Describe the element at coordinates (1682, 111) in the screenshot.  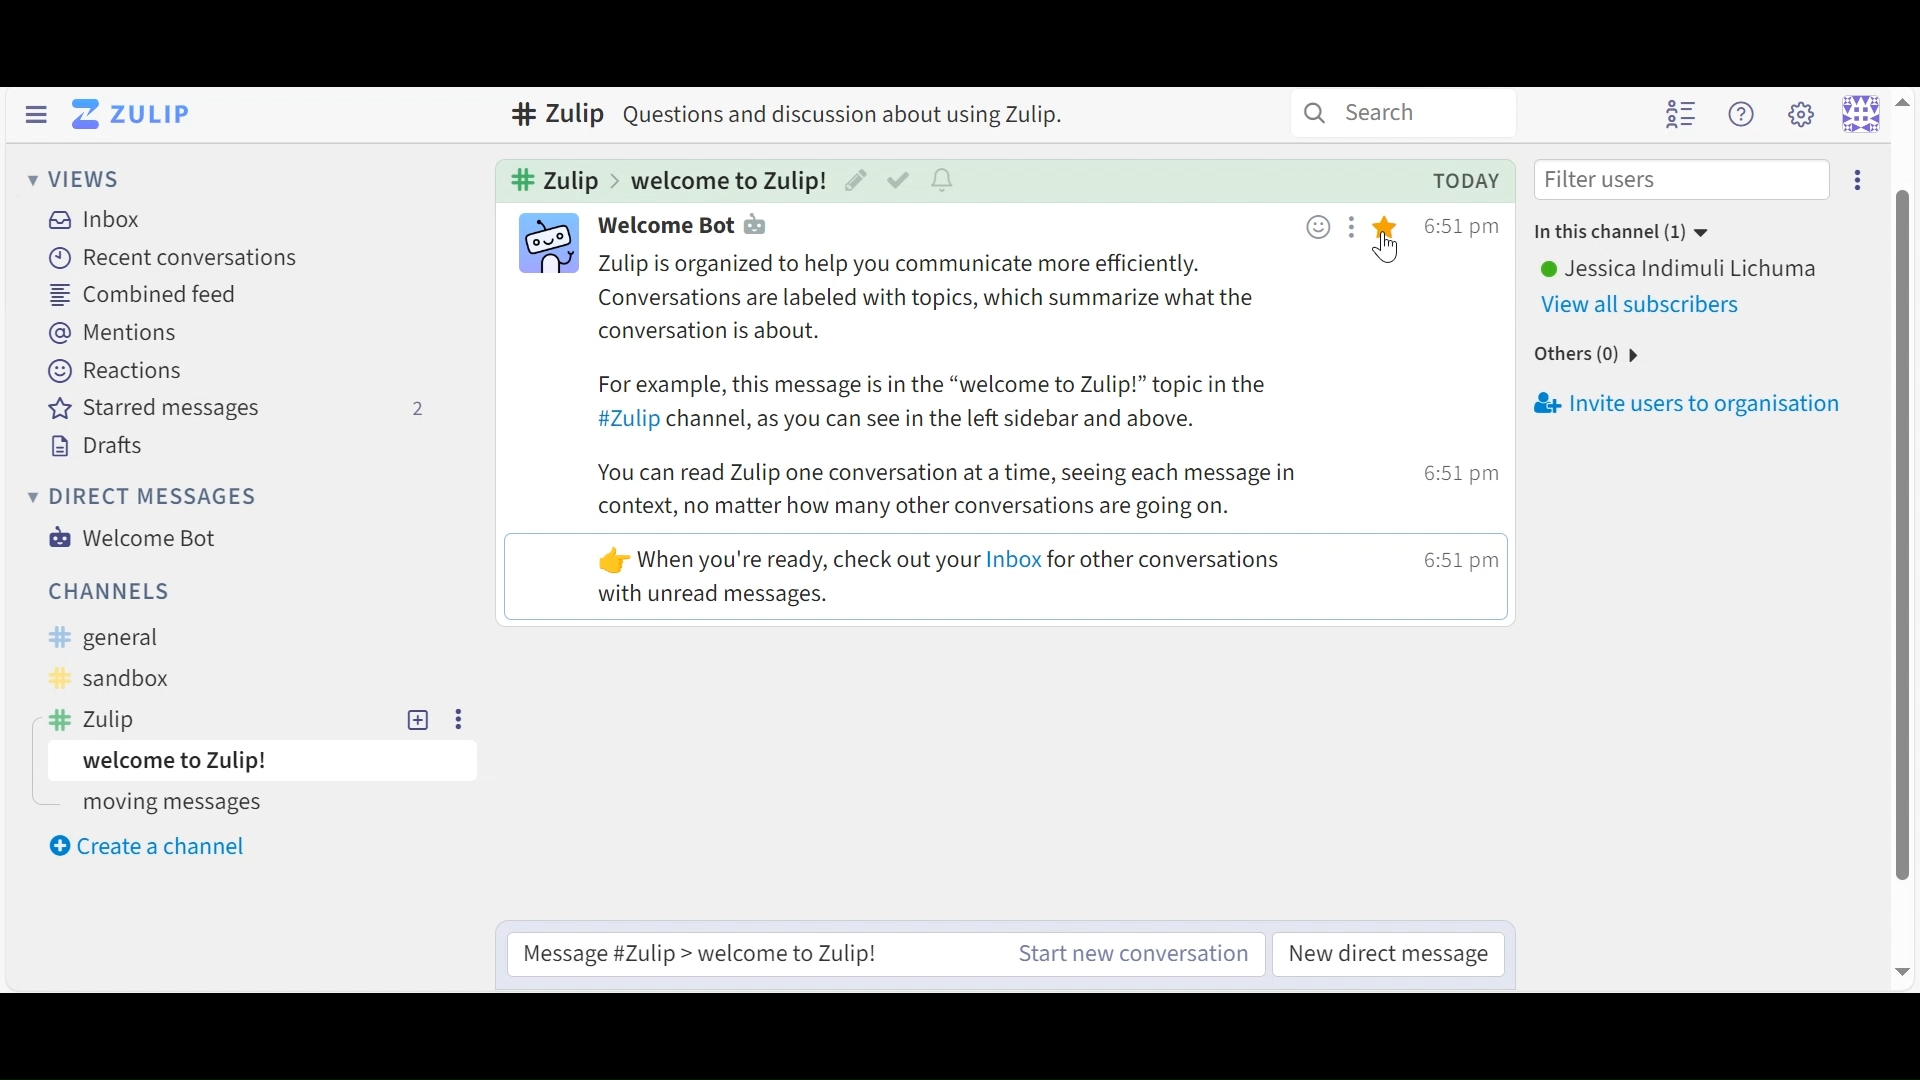
I see `Hide user list` at that location.